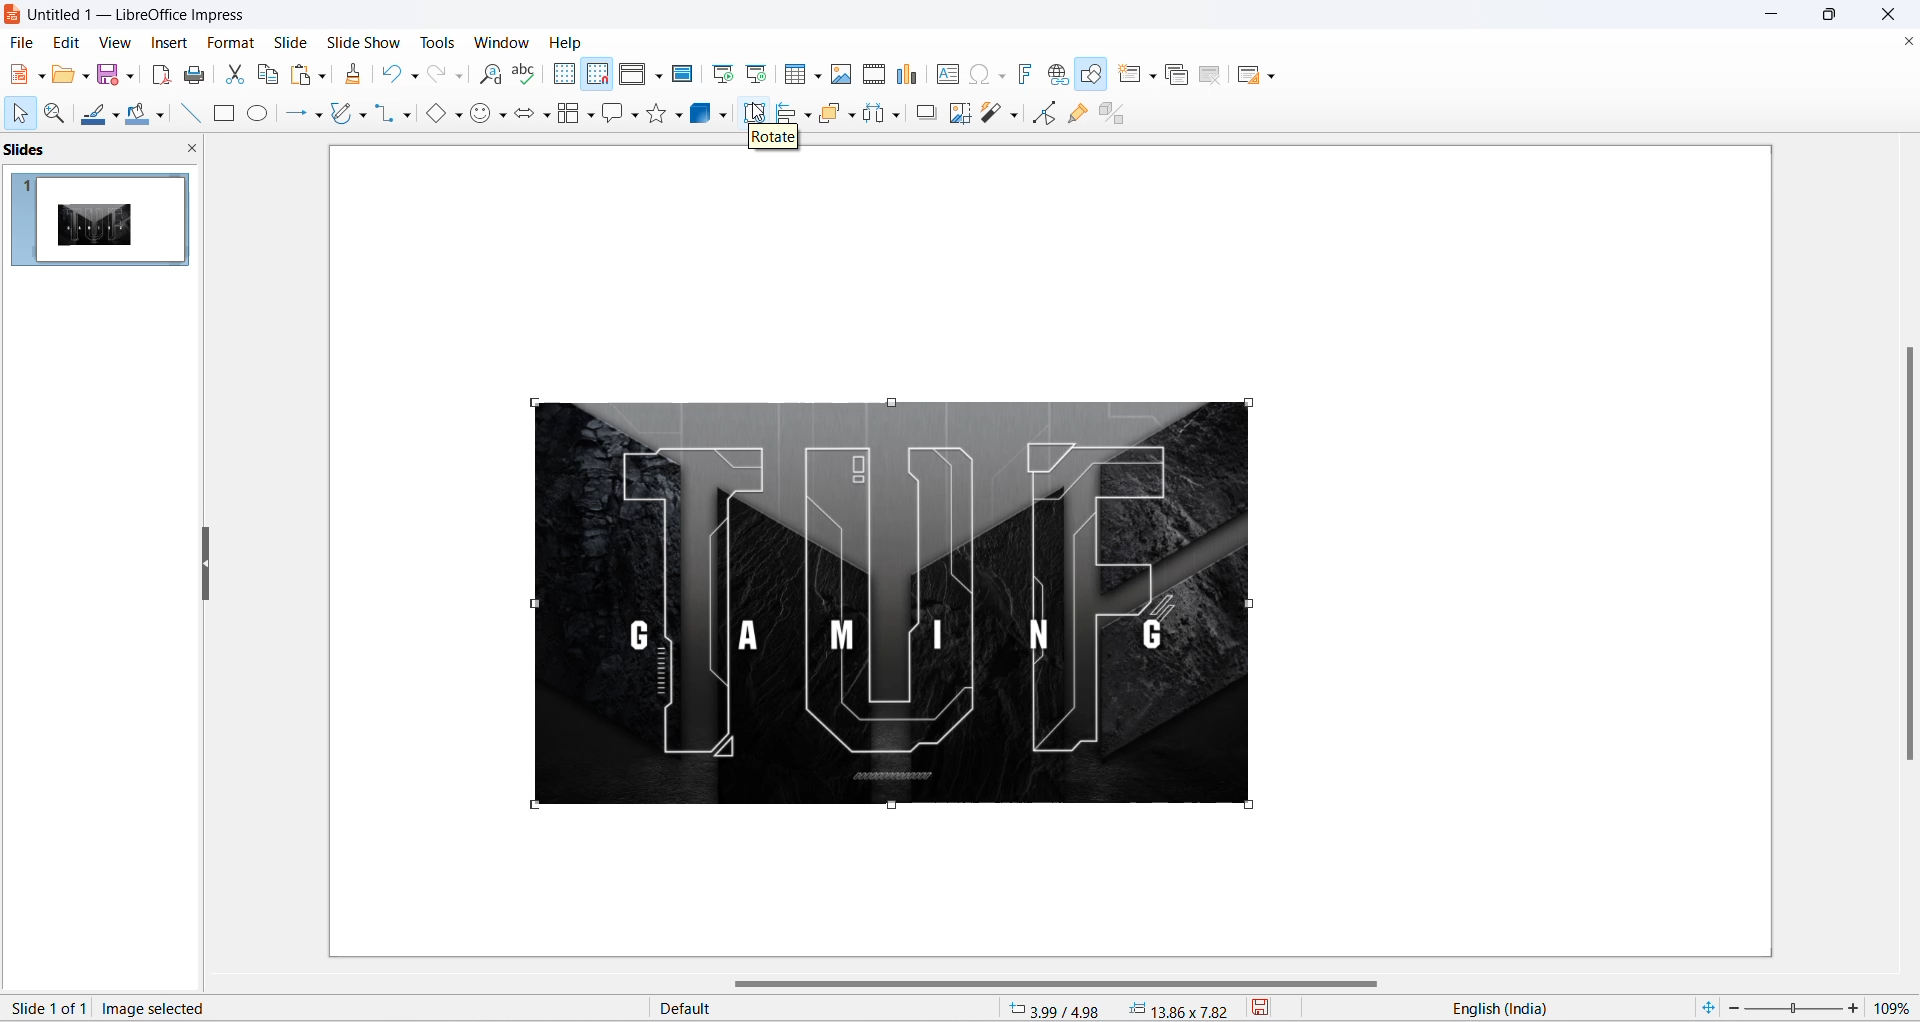  What do you see at coordinates (321, 72) in the screenshot?
I see `paste options` at bounding box center [321, 72].